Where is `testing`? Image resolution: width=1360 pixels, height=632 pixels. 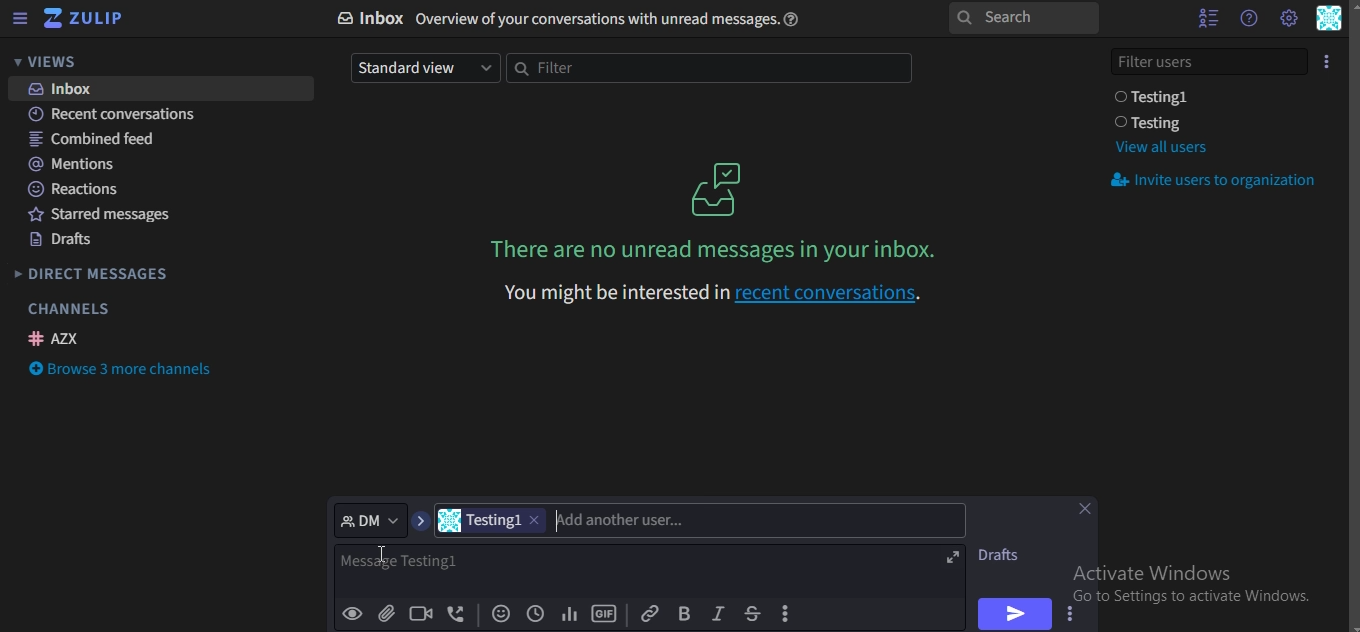 testing is located at coordinates (1153, 123).